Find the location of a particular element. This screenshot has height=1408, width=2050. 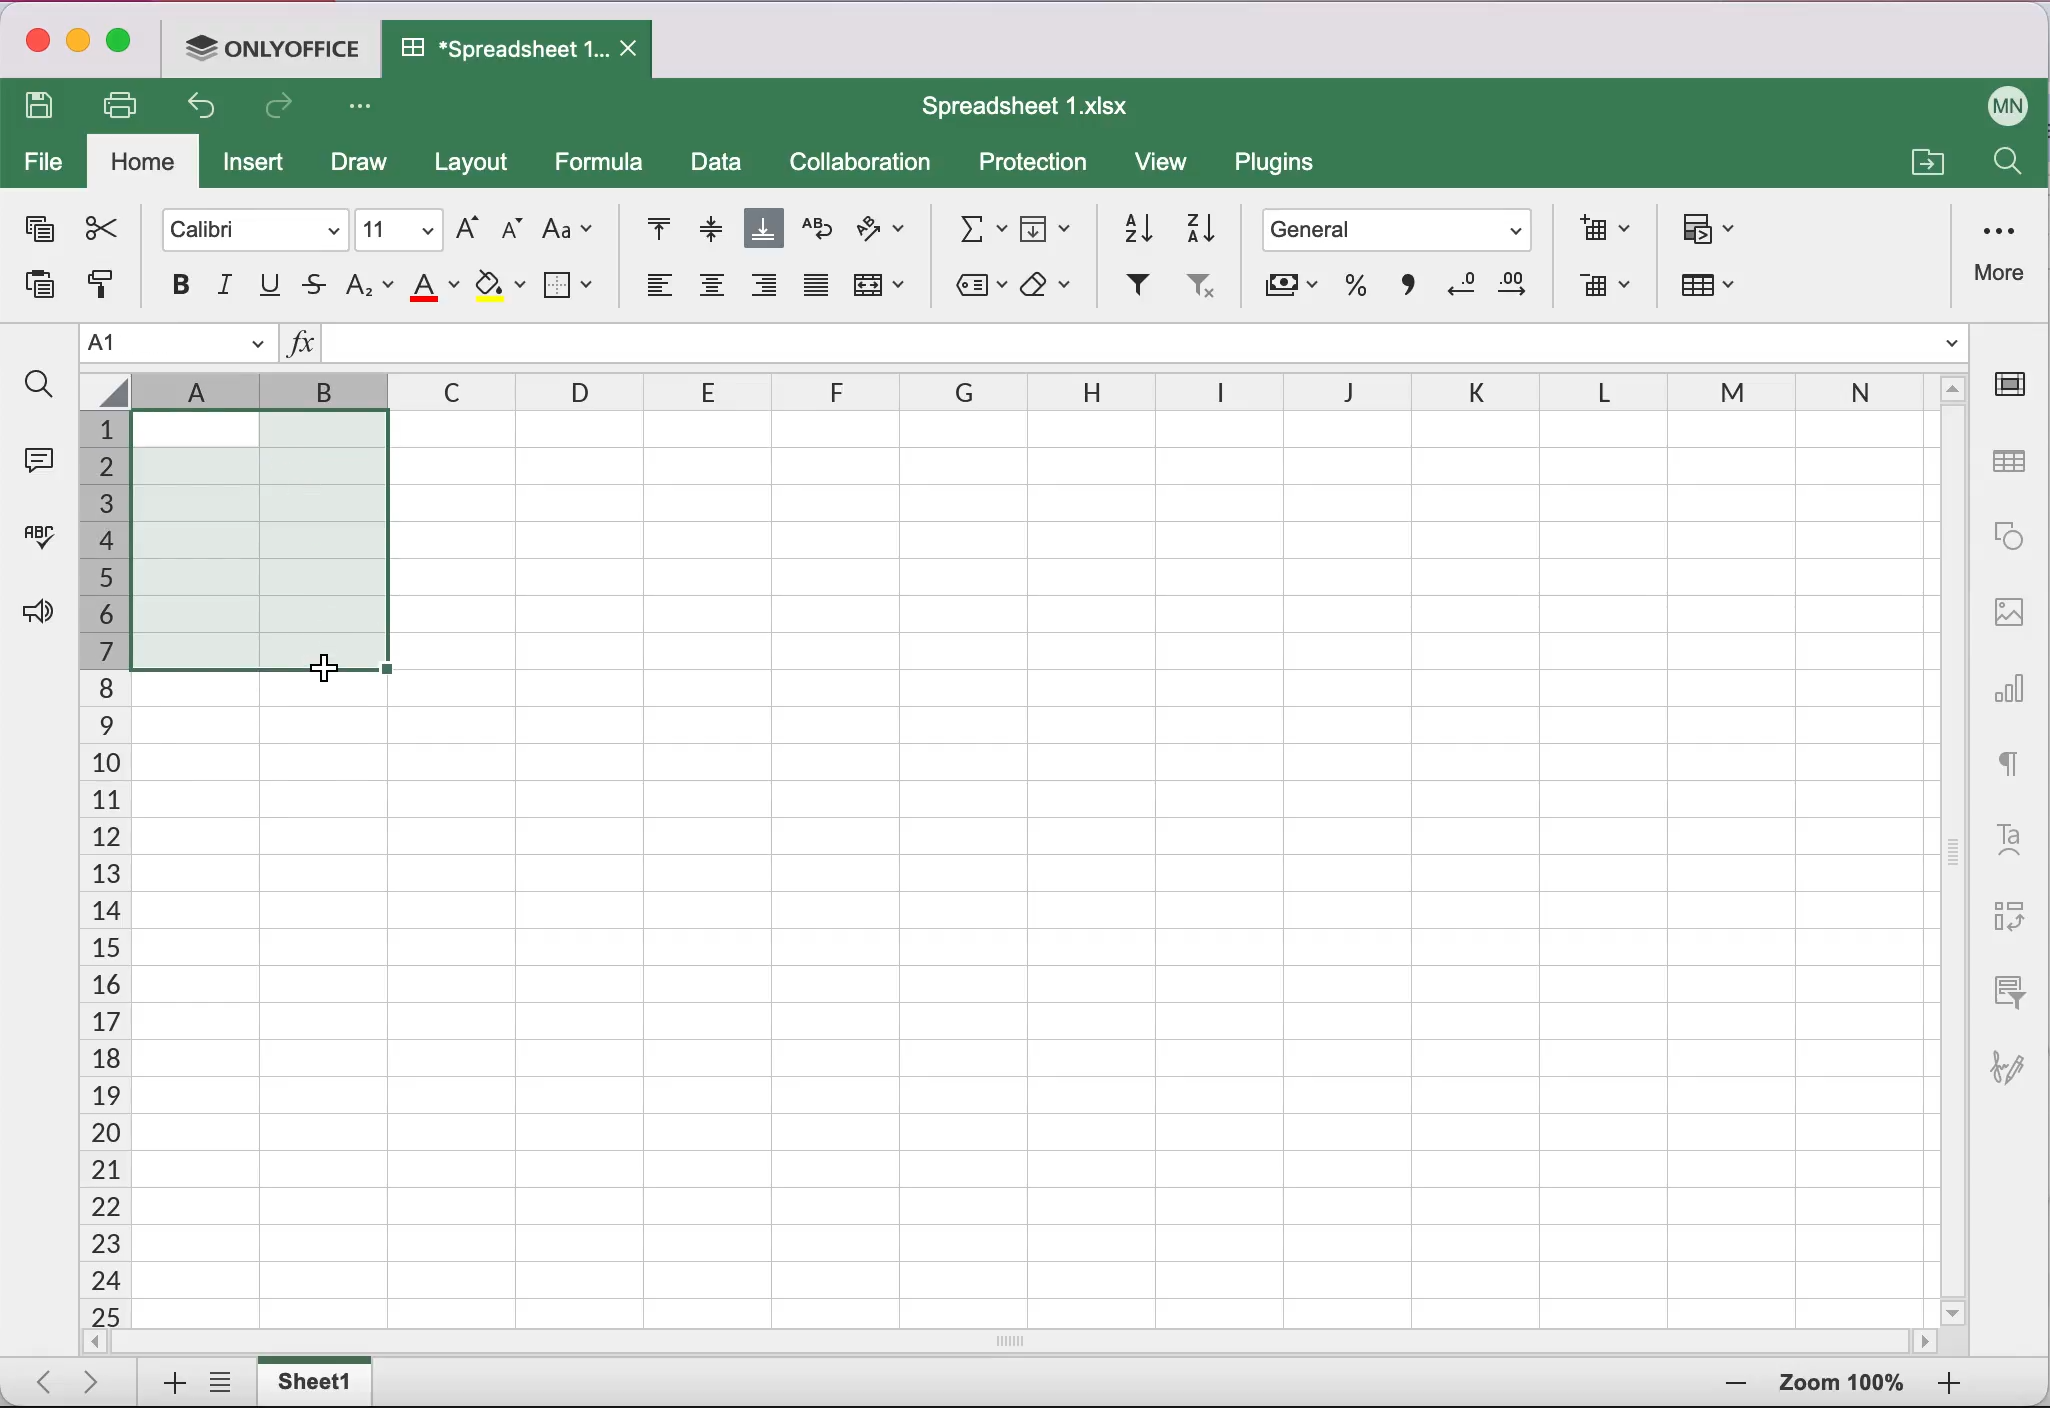

fill is located at coordinates (1049, 225).